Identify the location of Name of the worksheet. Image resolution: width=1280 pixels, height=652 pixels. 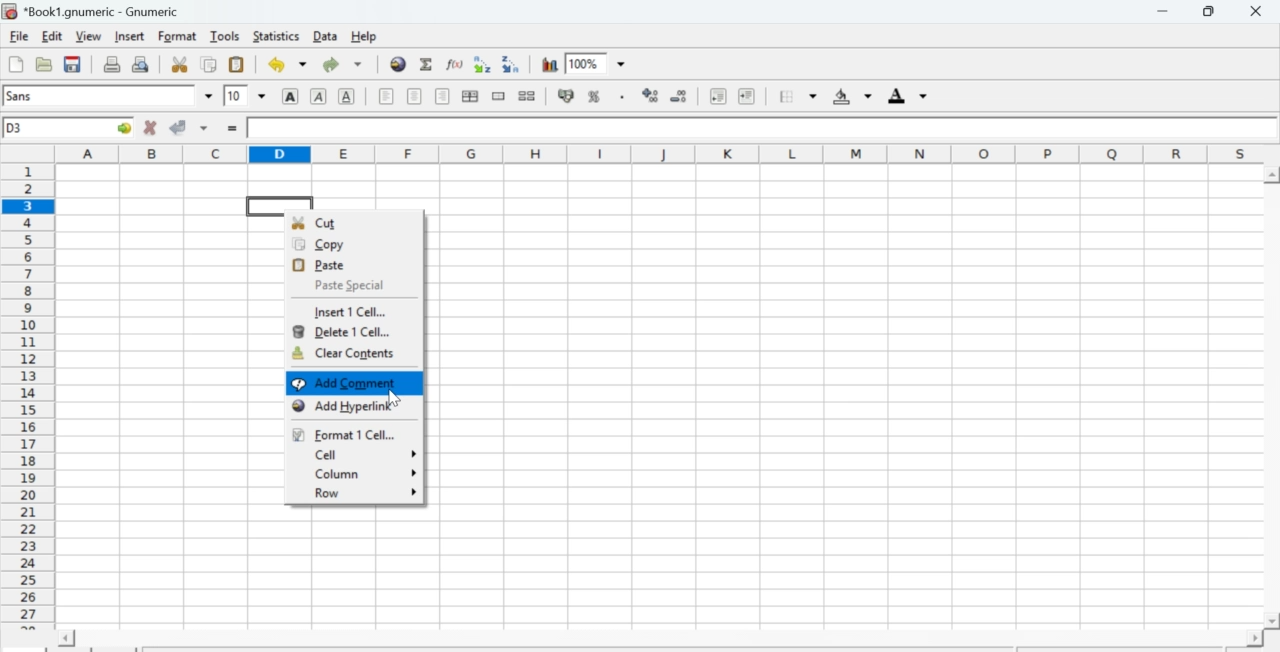
(105, 11).